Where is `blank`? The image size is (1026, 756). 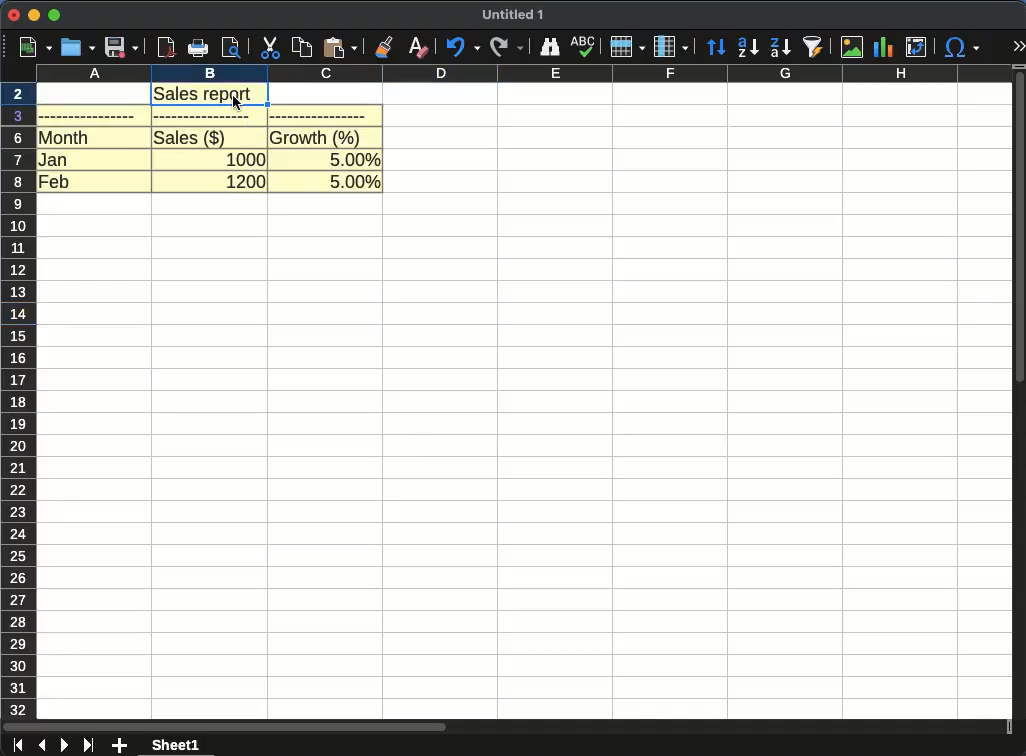 blank is located at coordinates (318, 115).